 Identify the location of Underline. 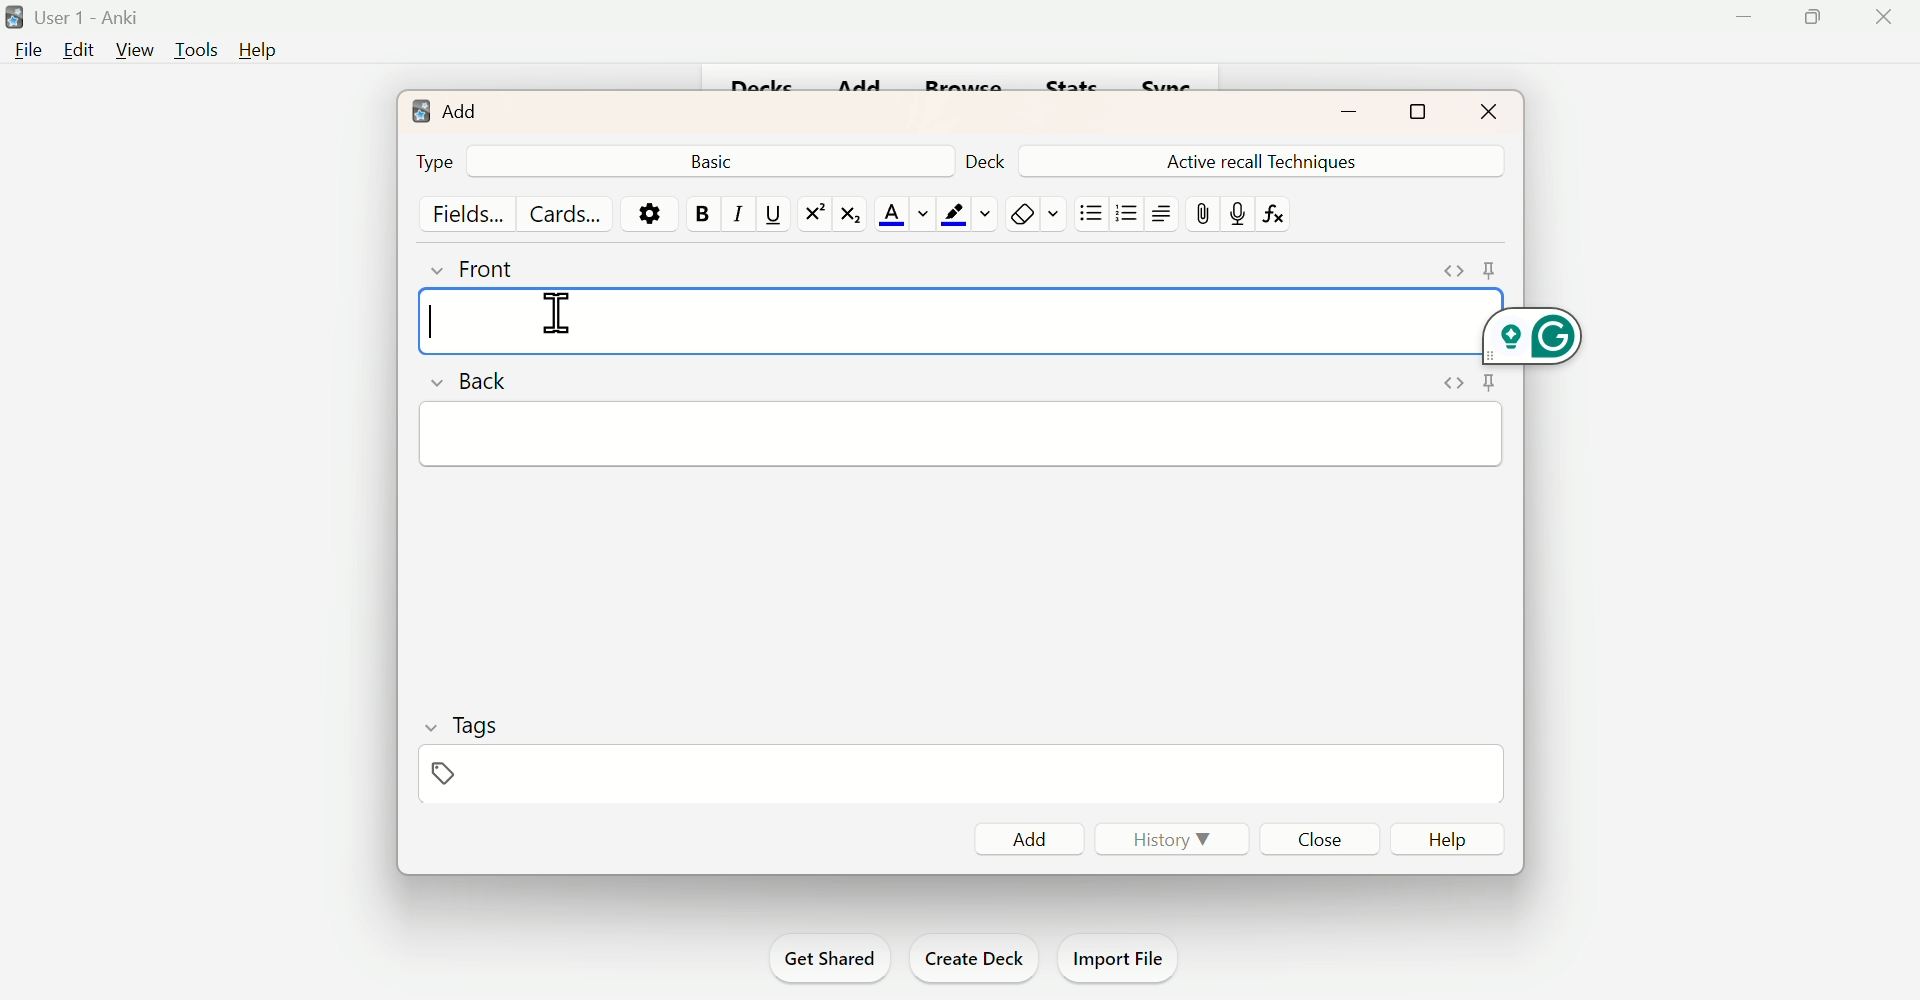
(773, 216).